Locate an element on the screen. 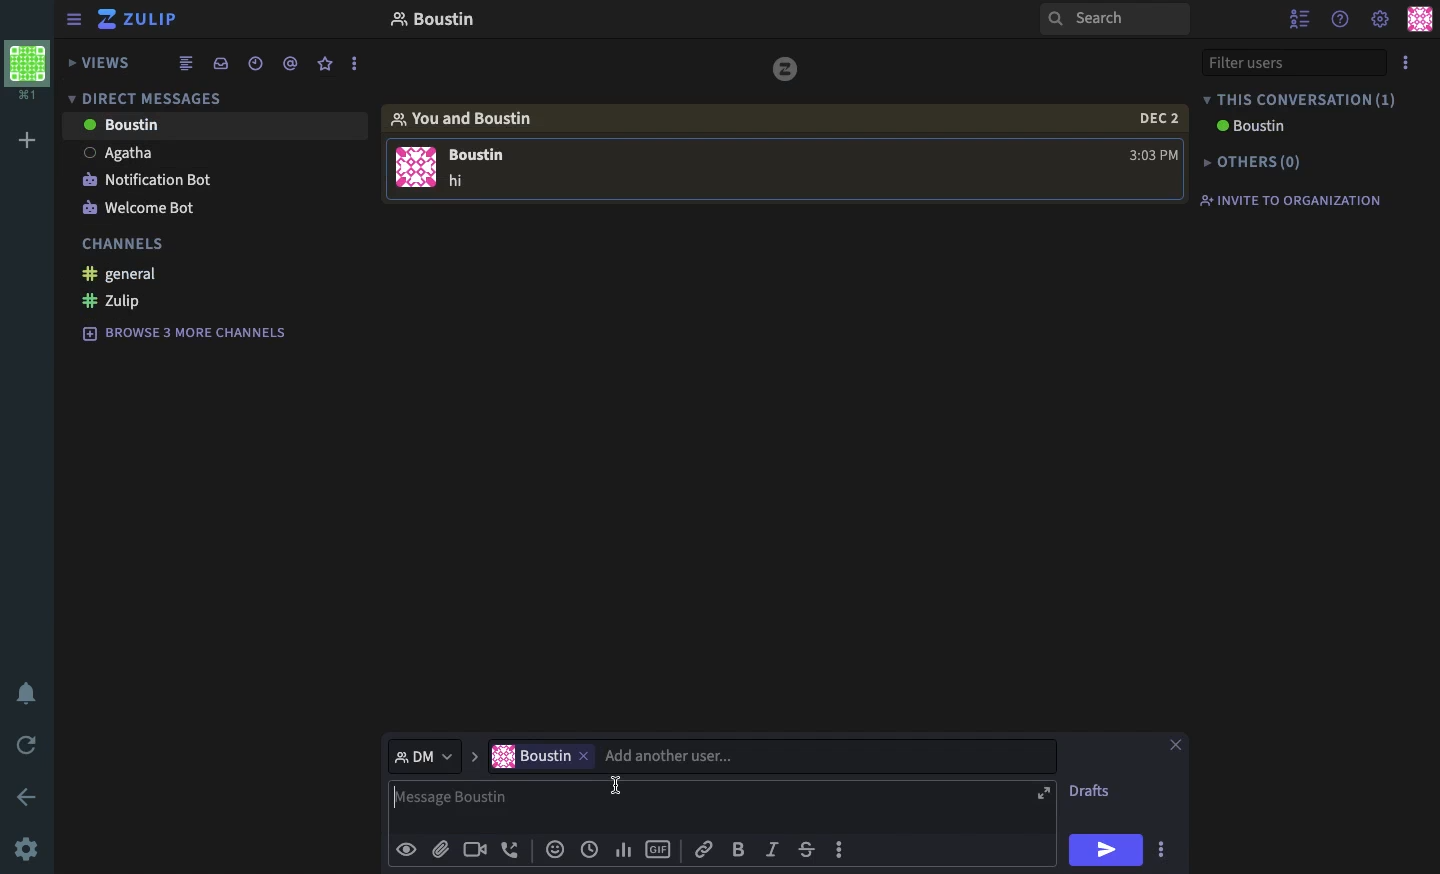  Agatha is located at coordinates (121, 154).